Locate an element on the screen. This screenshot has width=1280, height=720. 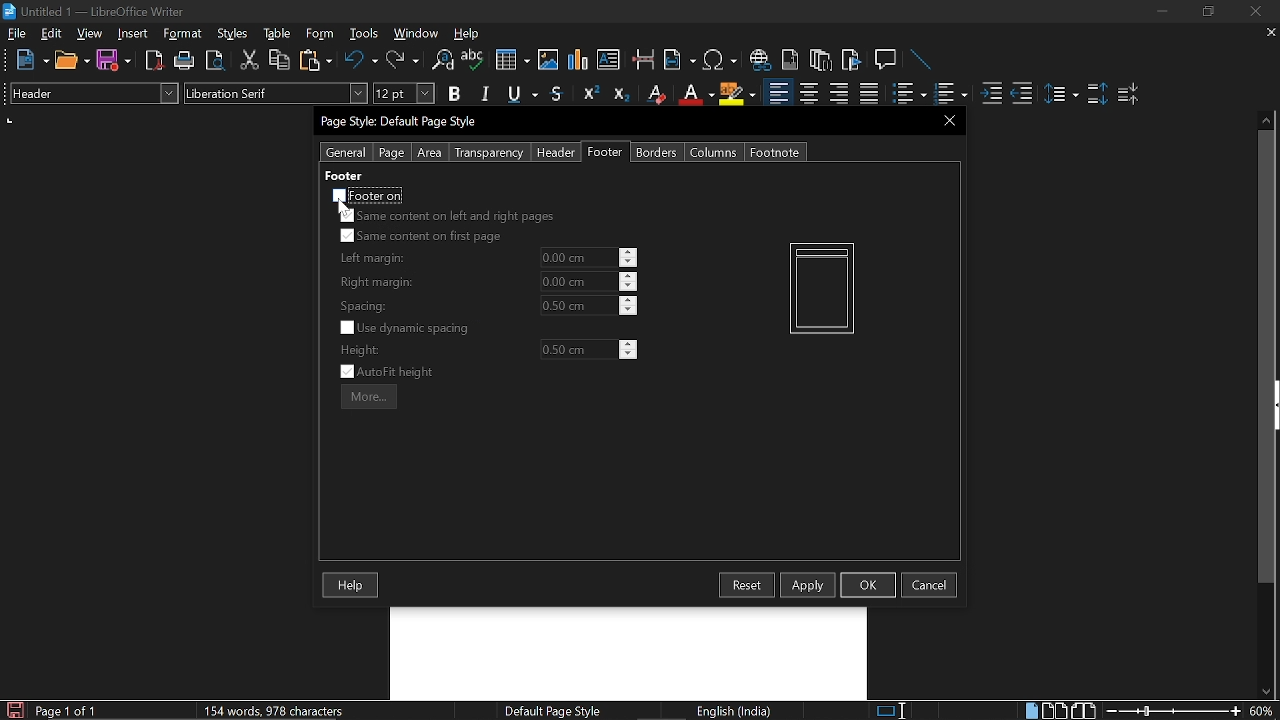
toggle ordered list is located at coordinates (909, 94).